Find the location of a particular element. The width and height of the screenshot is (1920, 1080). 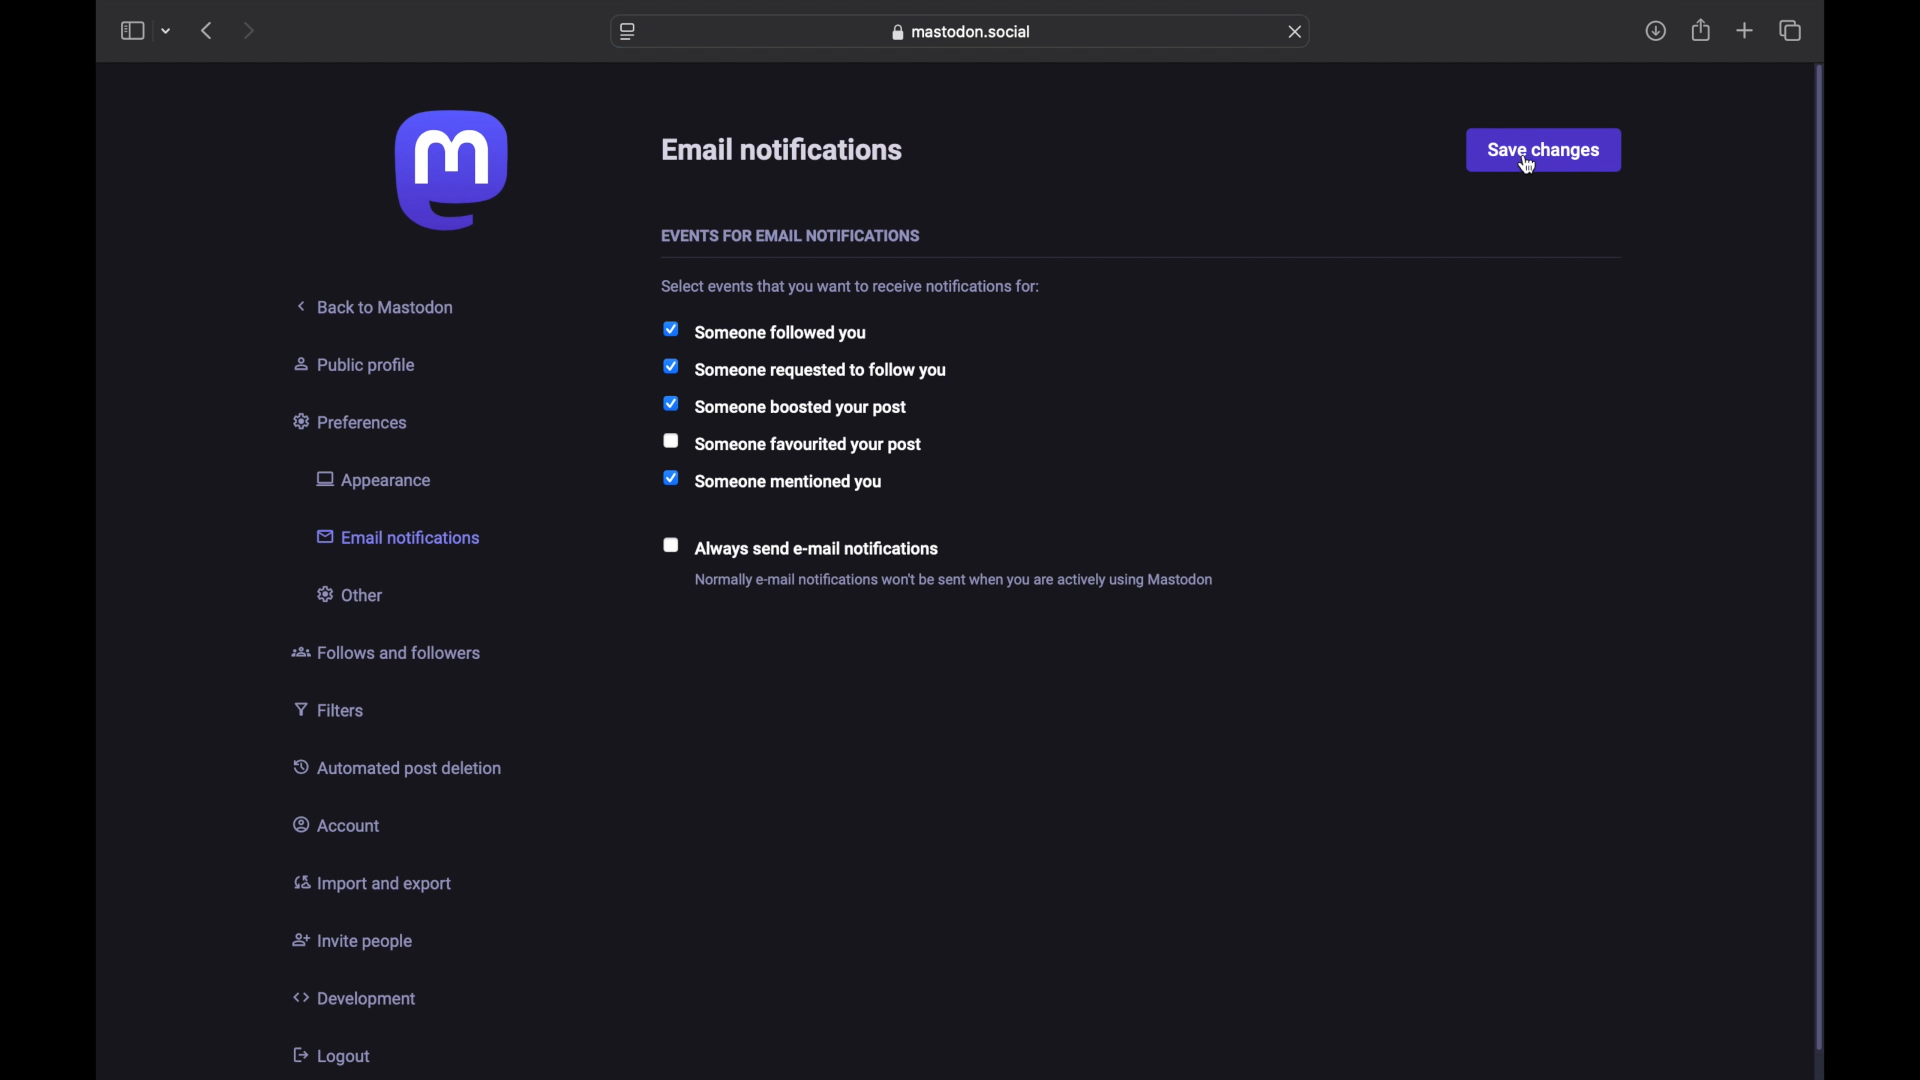

web address is located at coordinates (962, 32).